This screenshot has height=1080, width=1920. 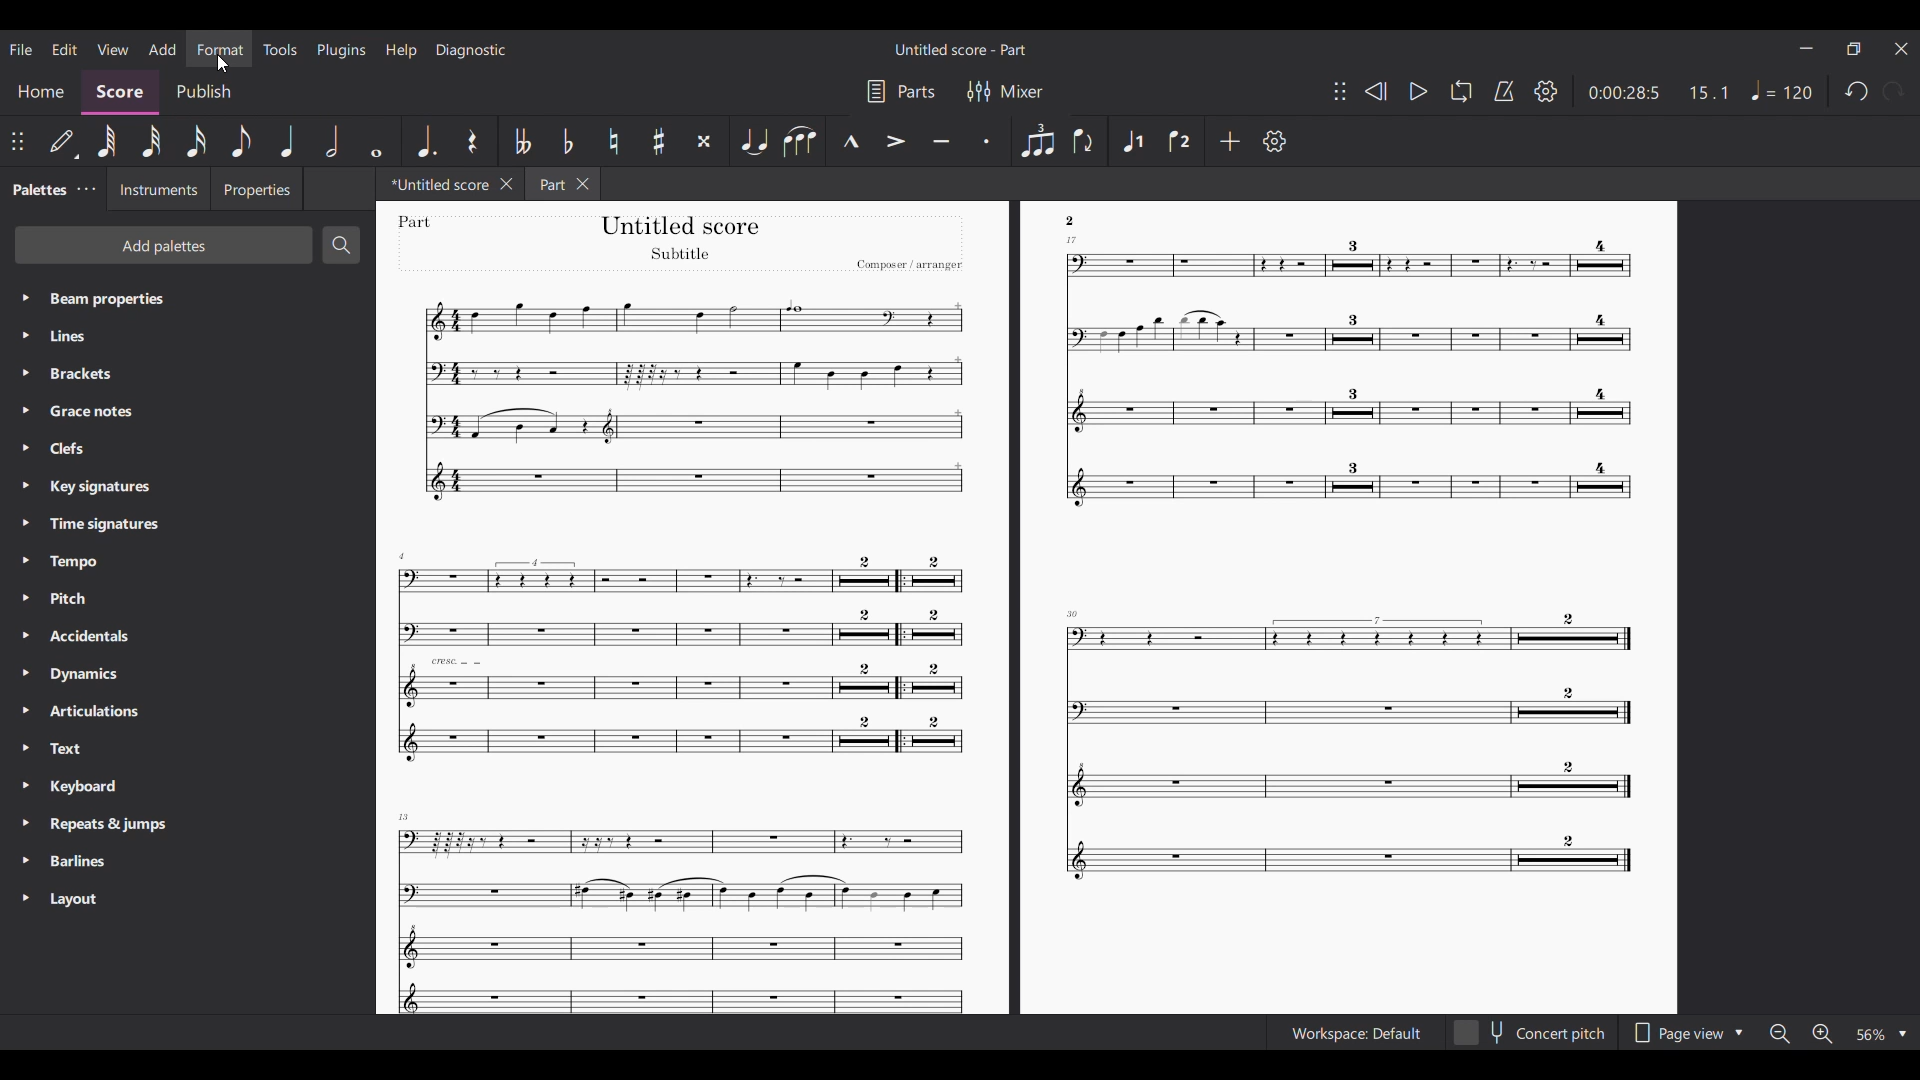 I want to click on Edit menu, so click(x=64, y=48).